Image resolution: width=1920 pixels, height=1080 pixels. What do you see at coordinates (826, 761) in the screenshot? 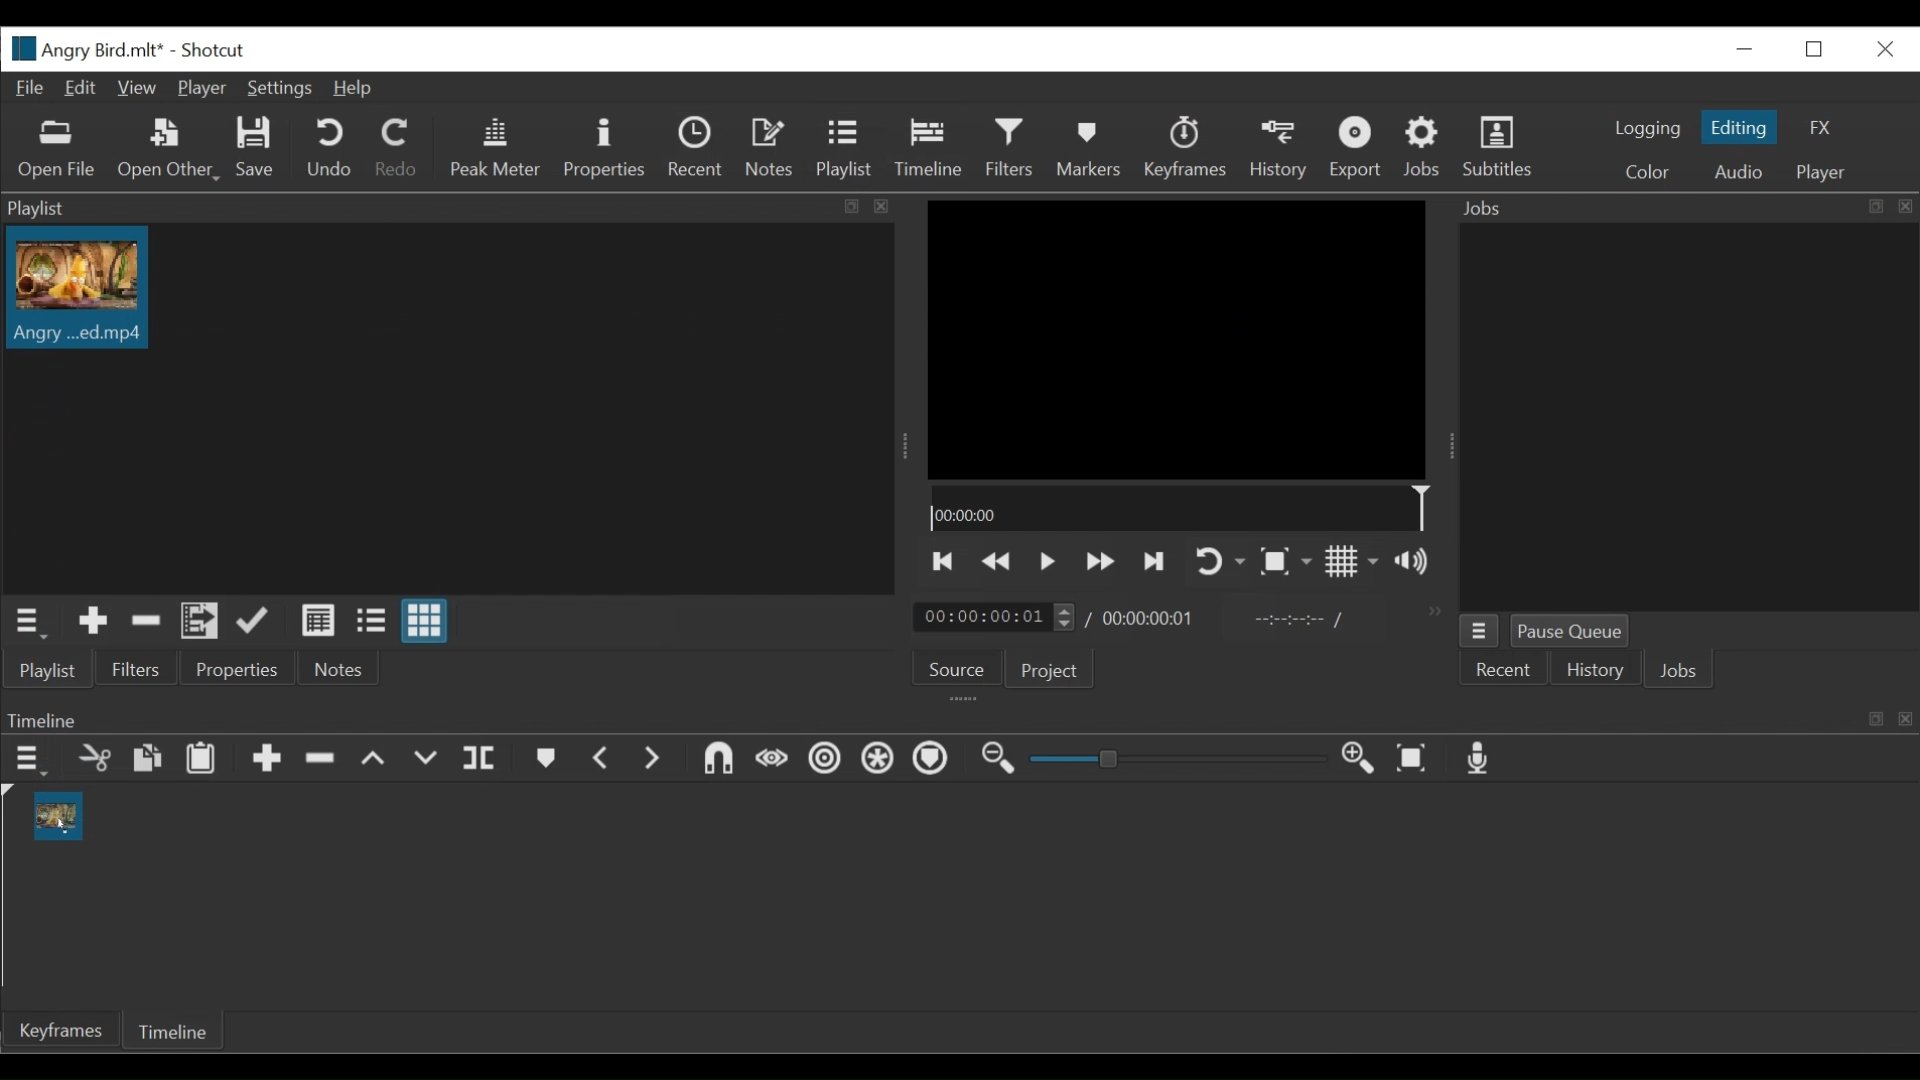
I see `Ripple` at bounding box center [826, 761].